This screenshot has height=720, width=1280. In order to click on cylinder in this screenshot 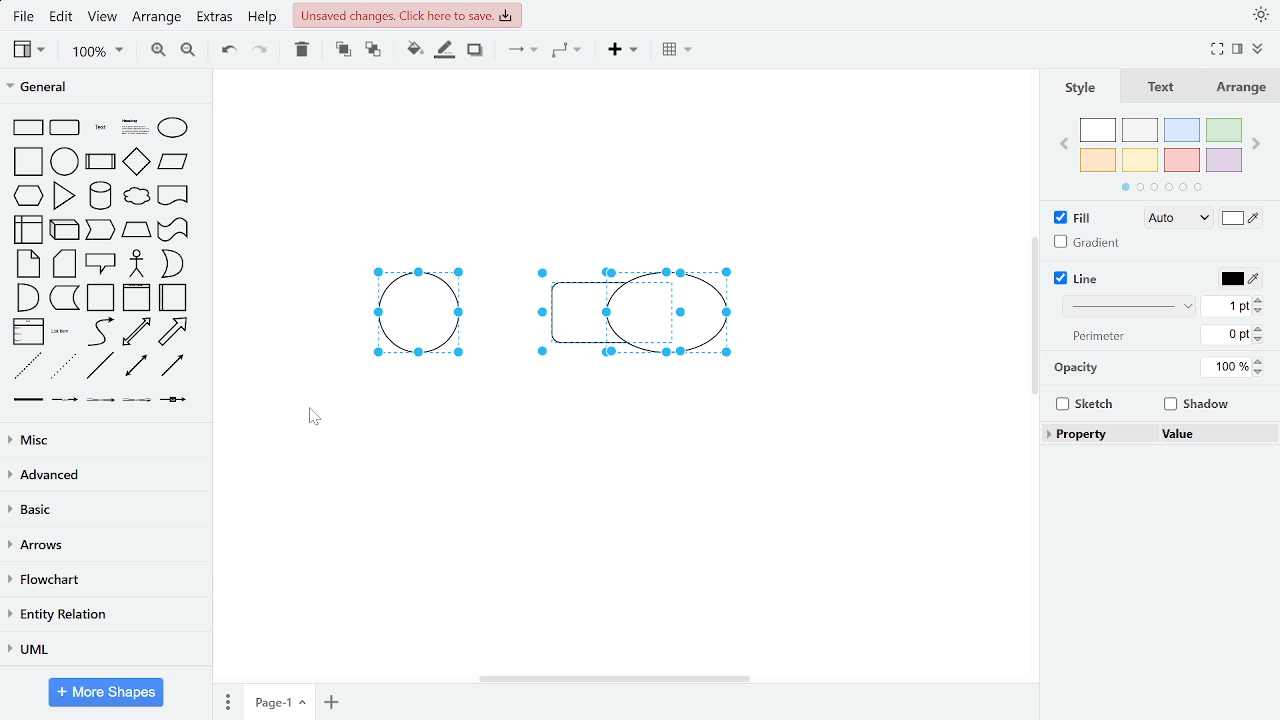, I will do `click(100, 196)`.